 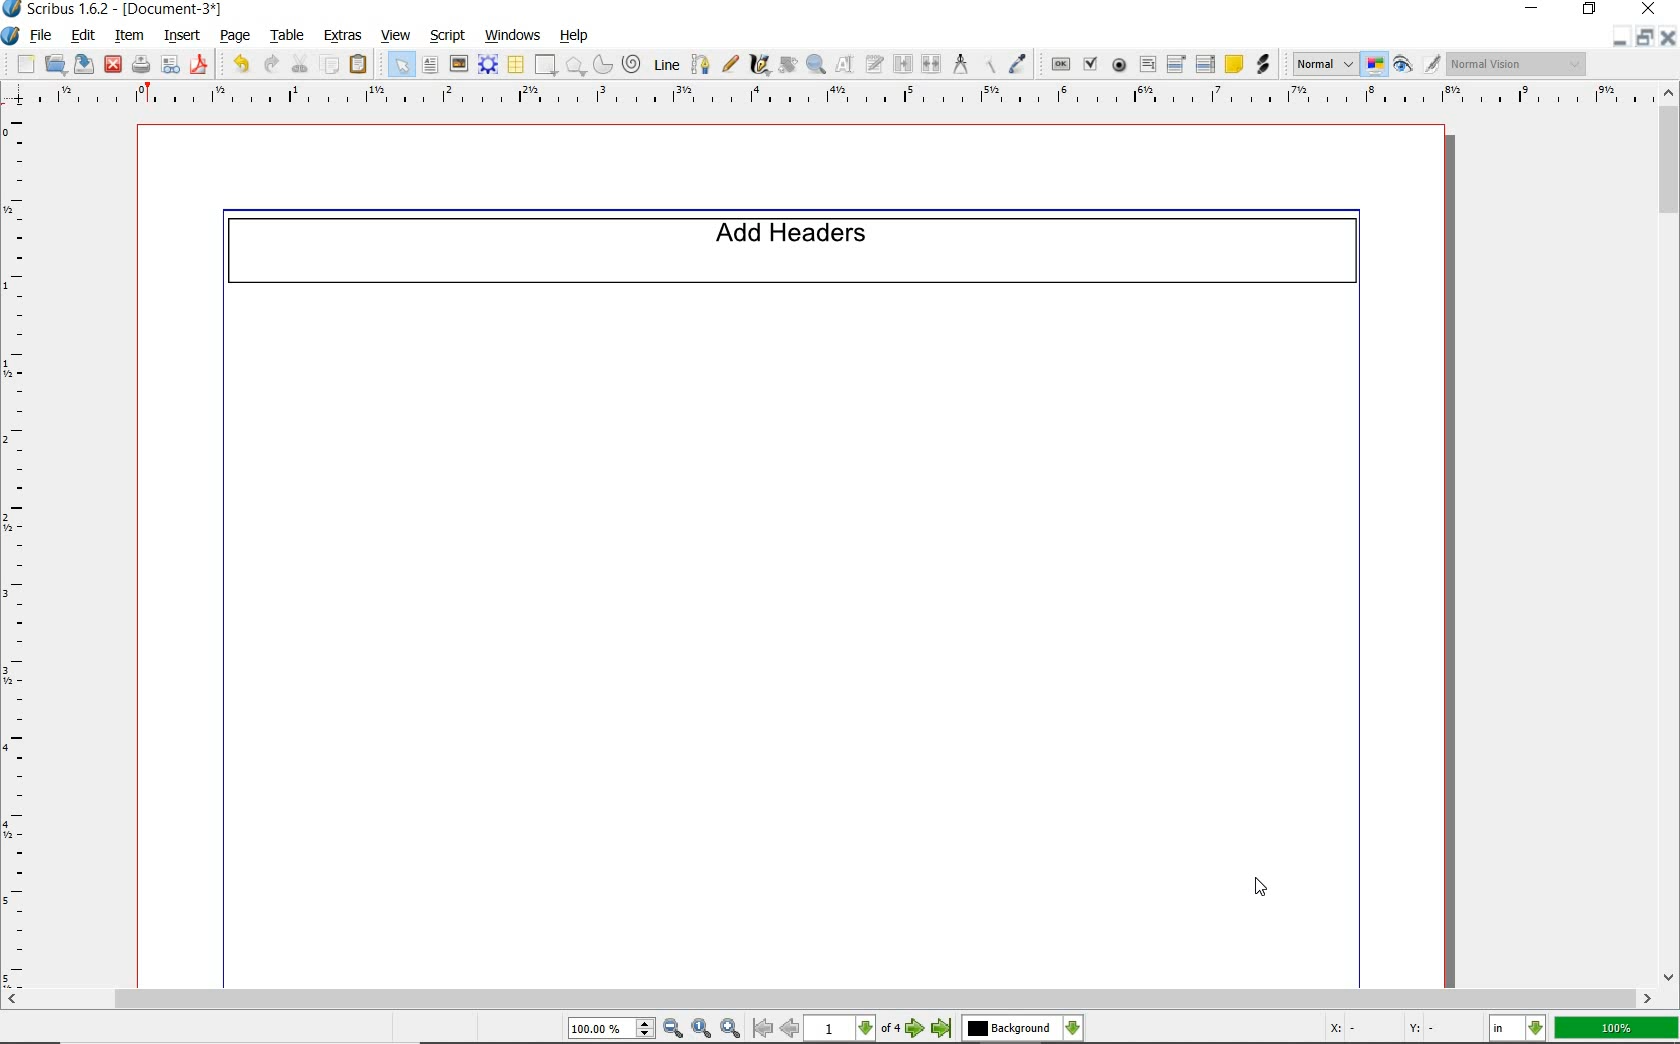 I want to click on cursor, so click(x=1262, y=889).